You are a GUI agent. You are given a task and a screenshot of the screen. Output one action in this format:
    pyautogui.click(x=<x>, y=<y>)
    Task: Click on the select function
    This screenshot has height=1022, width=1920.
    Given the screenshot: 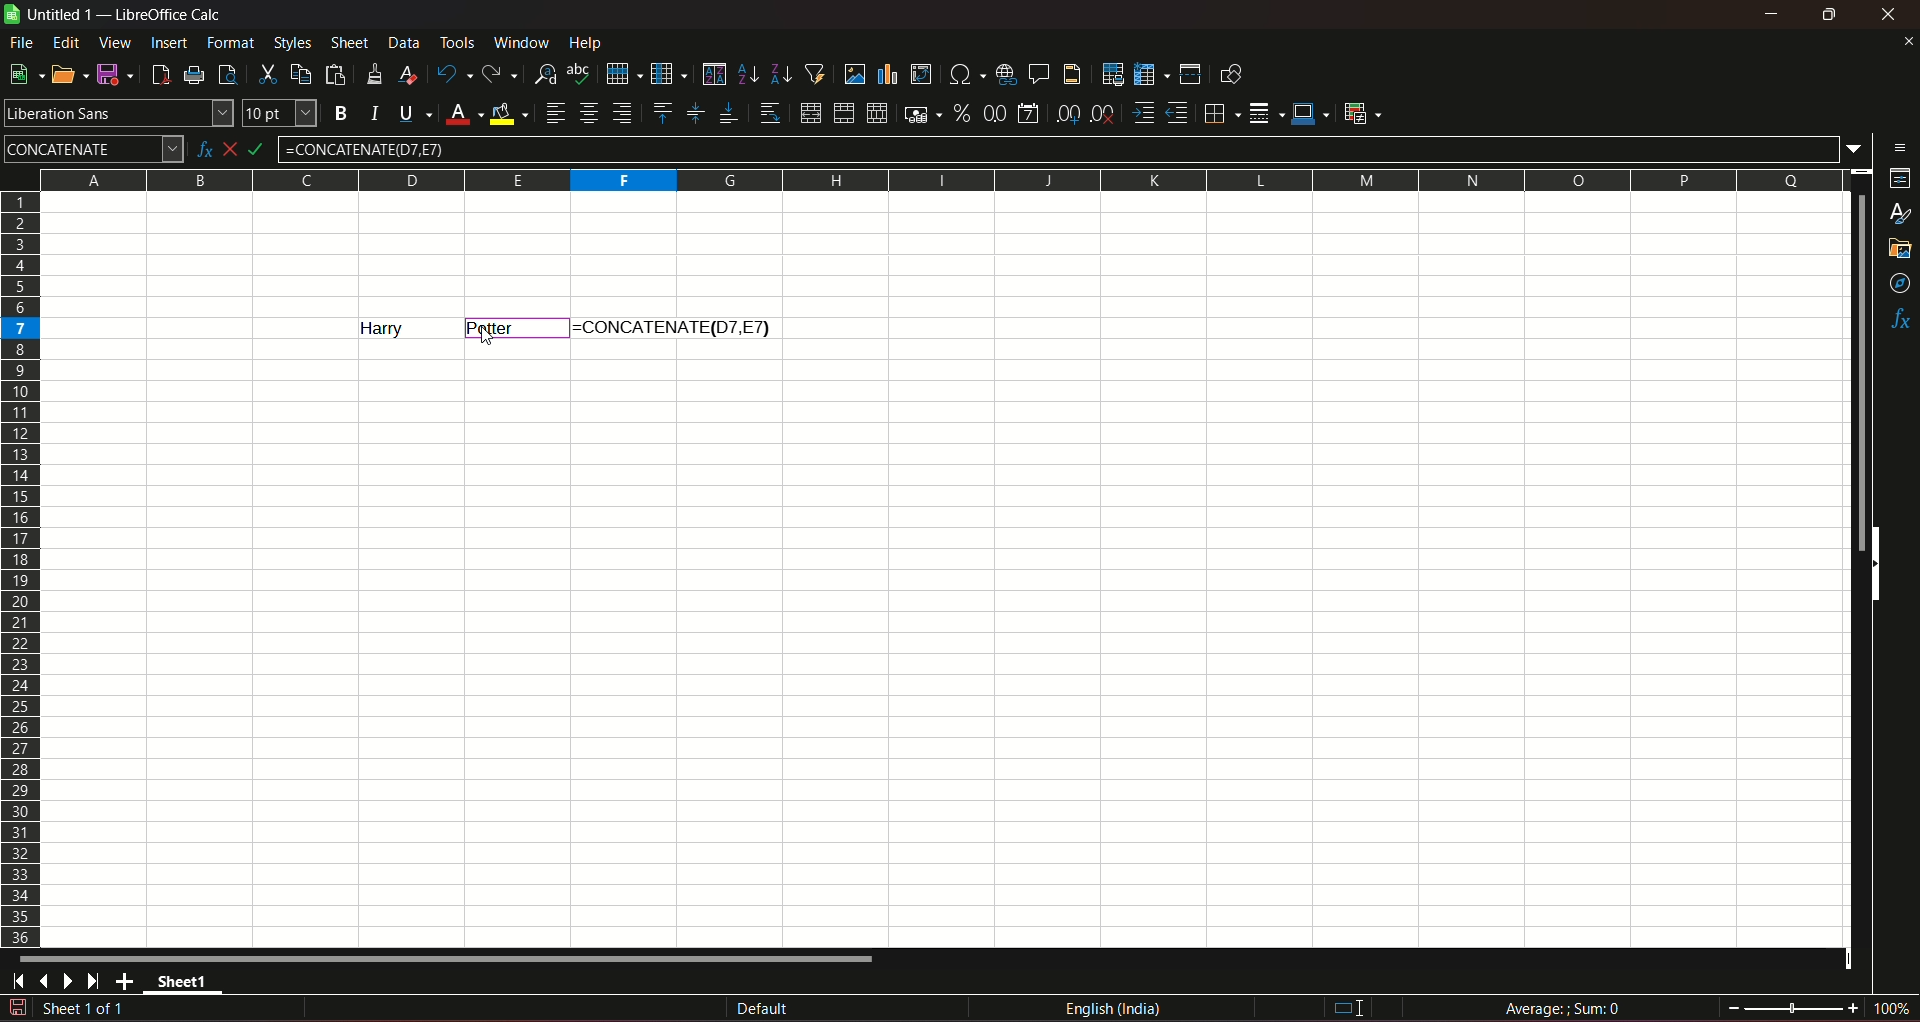 What is the action you would take?
    pyautogui.click(x=236, y=148)
    